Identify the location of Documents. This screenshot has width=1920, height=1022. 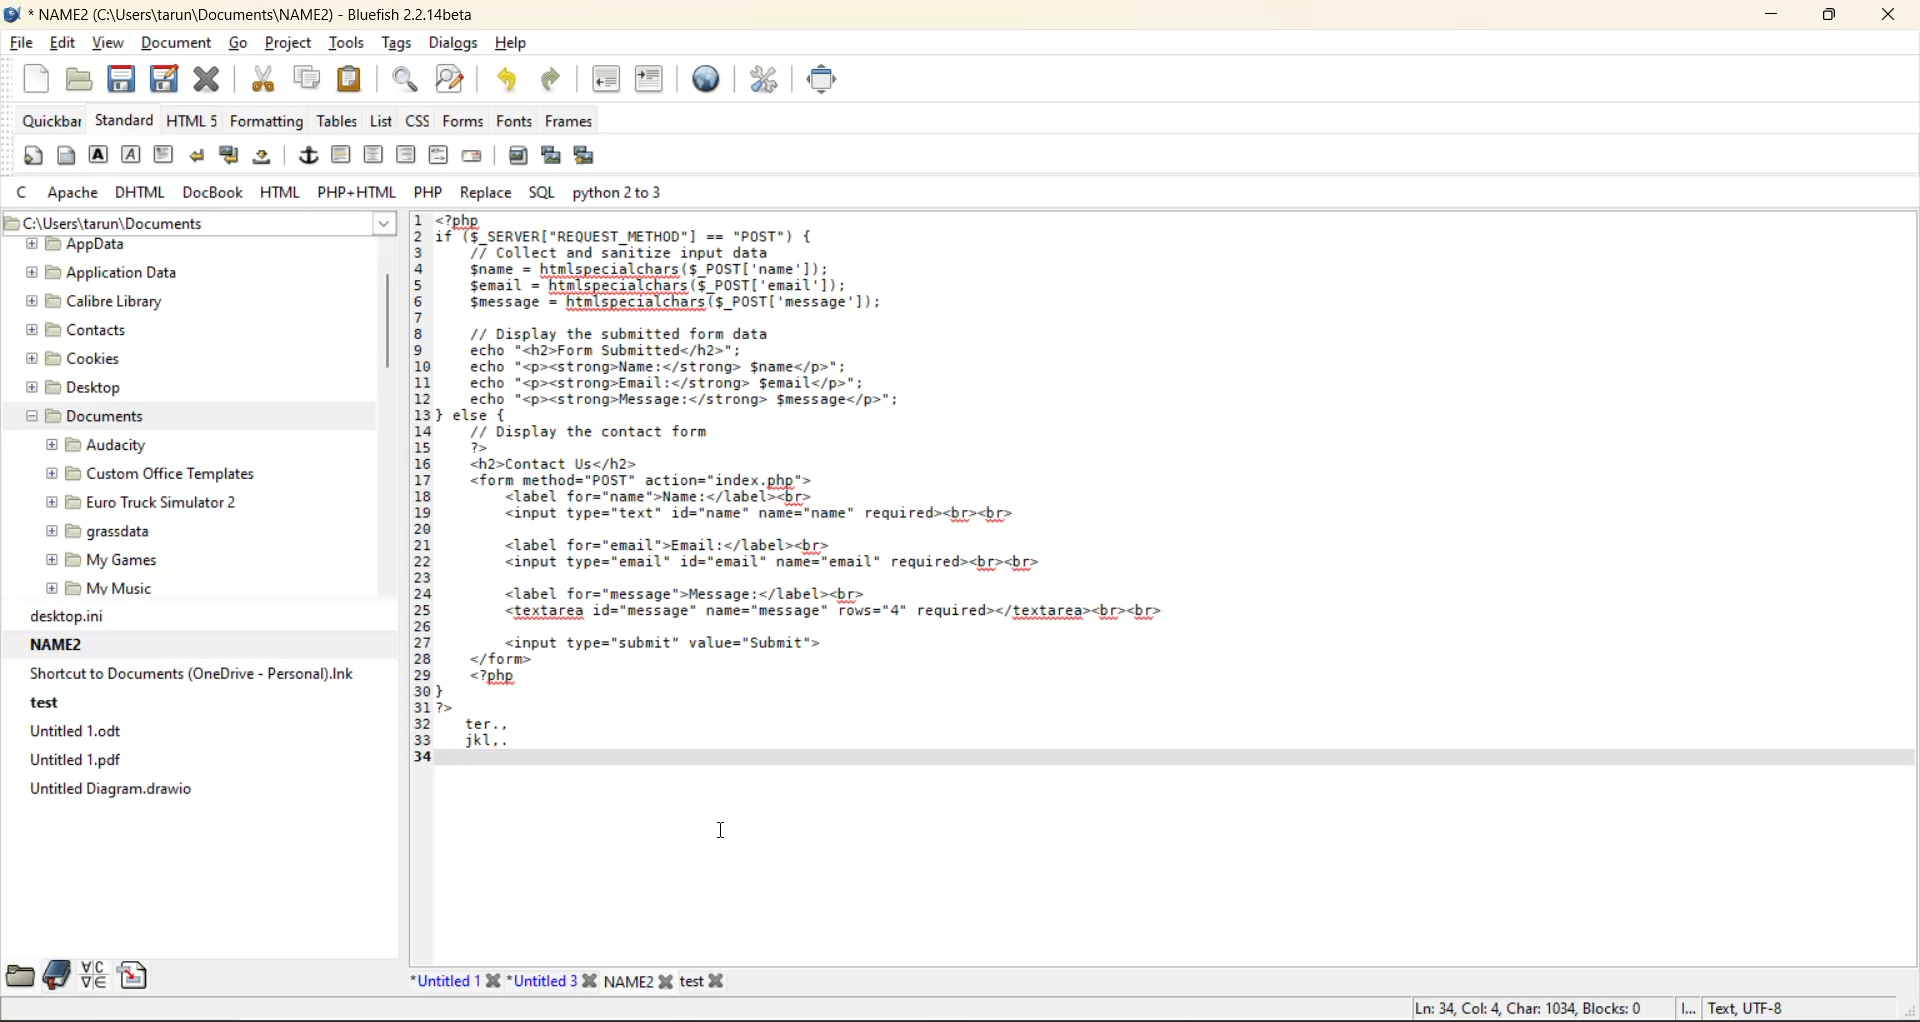
(80, 418).